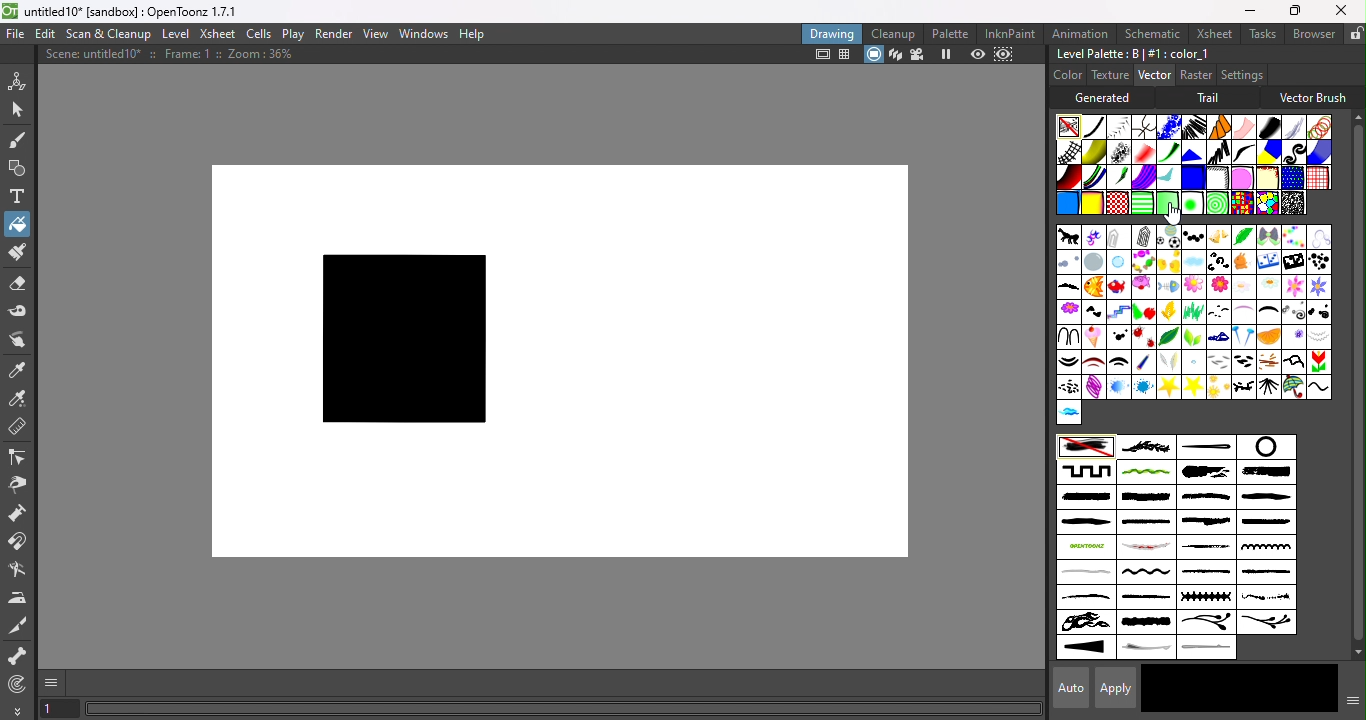  I want to click on Ruler tool, so click(18, 429).